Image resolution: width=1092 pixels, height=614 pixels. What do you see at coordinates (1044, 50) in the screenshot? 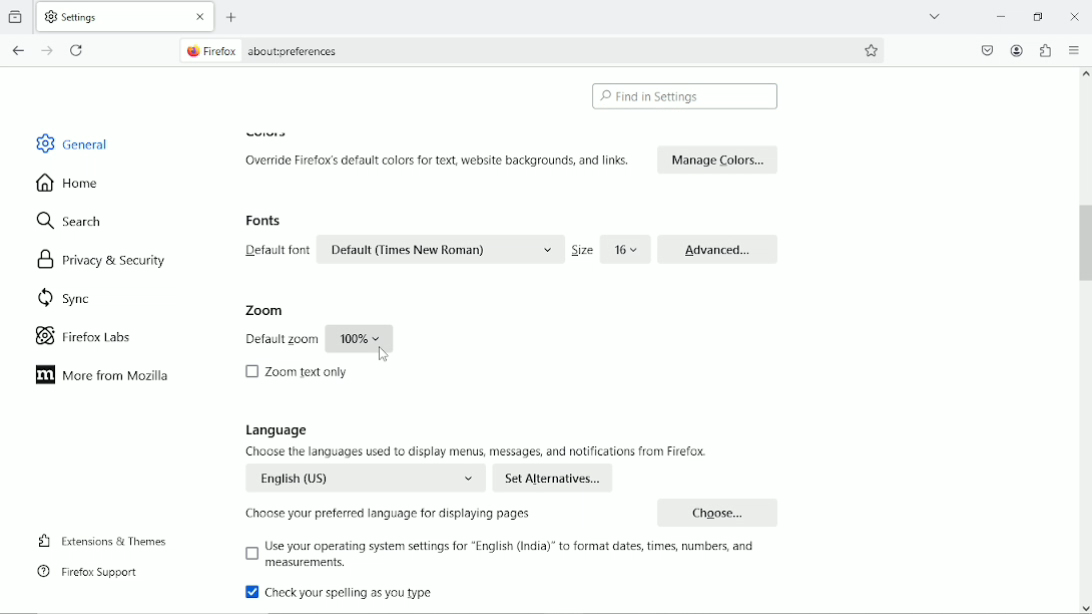
I see `extensions` at bounding box center [1044, 50].